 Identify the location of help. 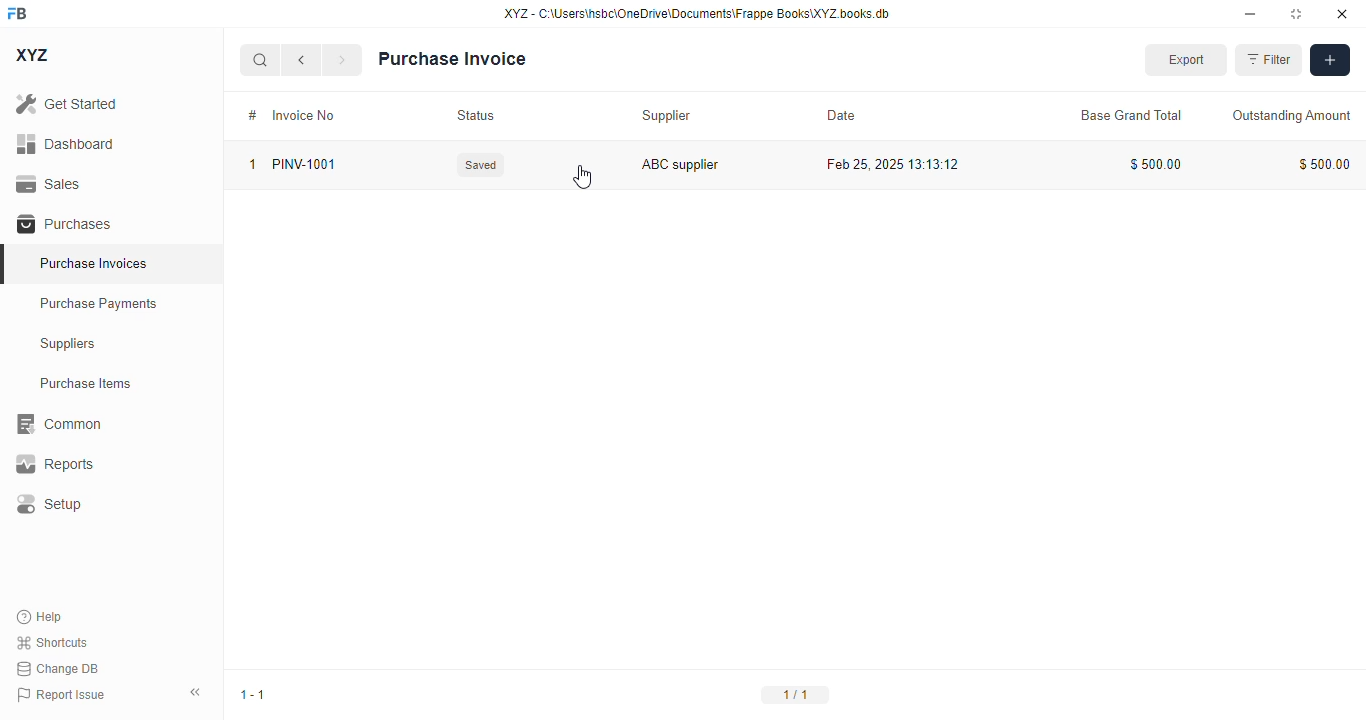
(40, 617).